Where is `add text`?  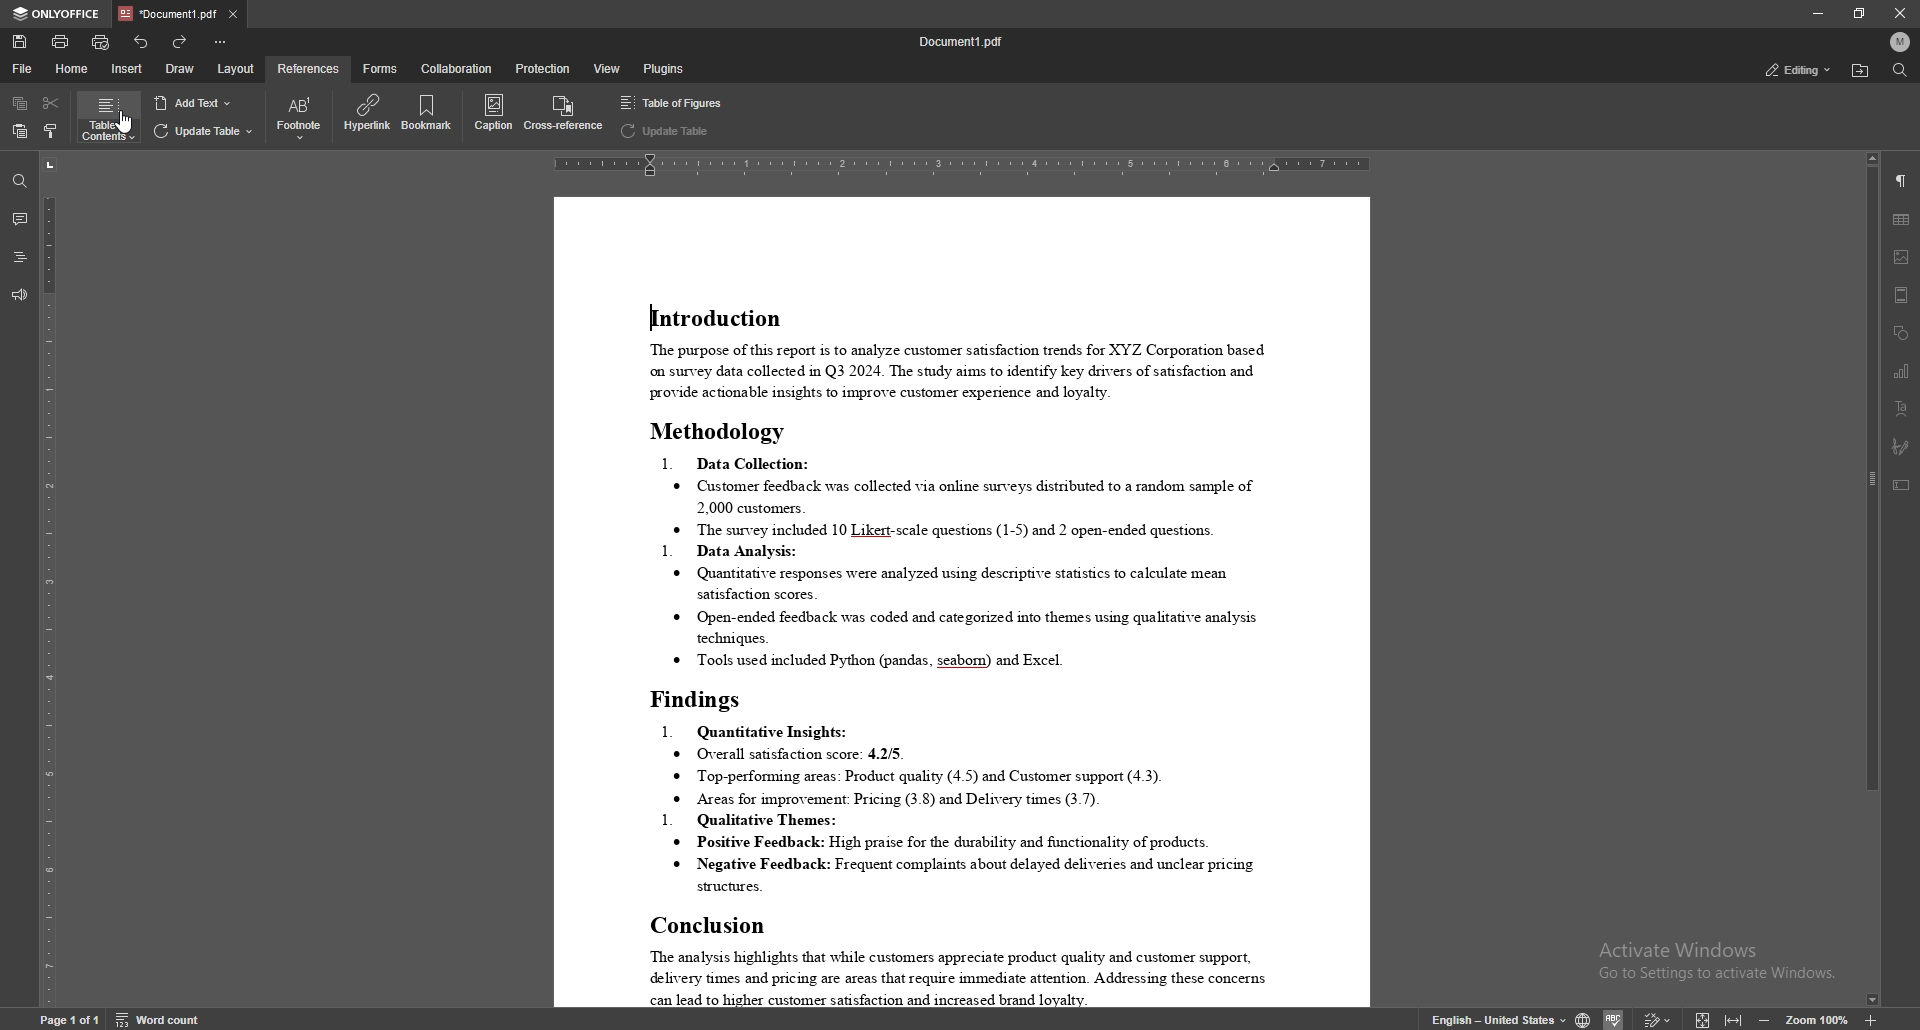 add text is located at coordinates (197, 101).